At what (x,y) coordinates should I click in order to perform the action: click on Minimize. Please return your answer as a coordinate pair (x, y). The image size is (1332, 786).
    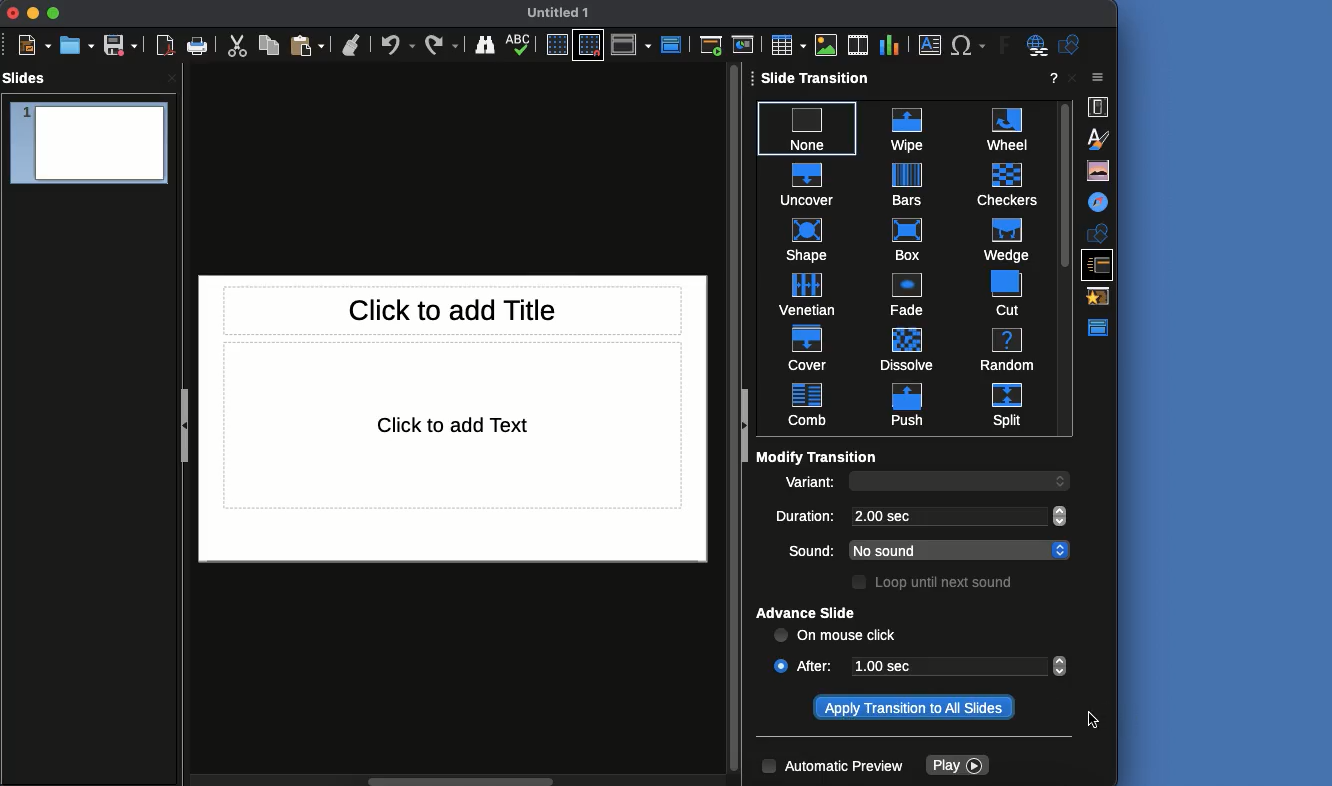
    Looking at the image, I should click on (35, 14).